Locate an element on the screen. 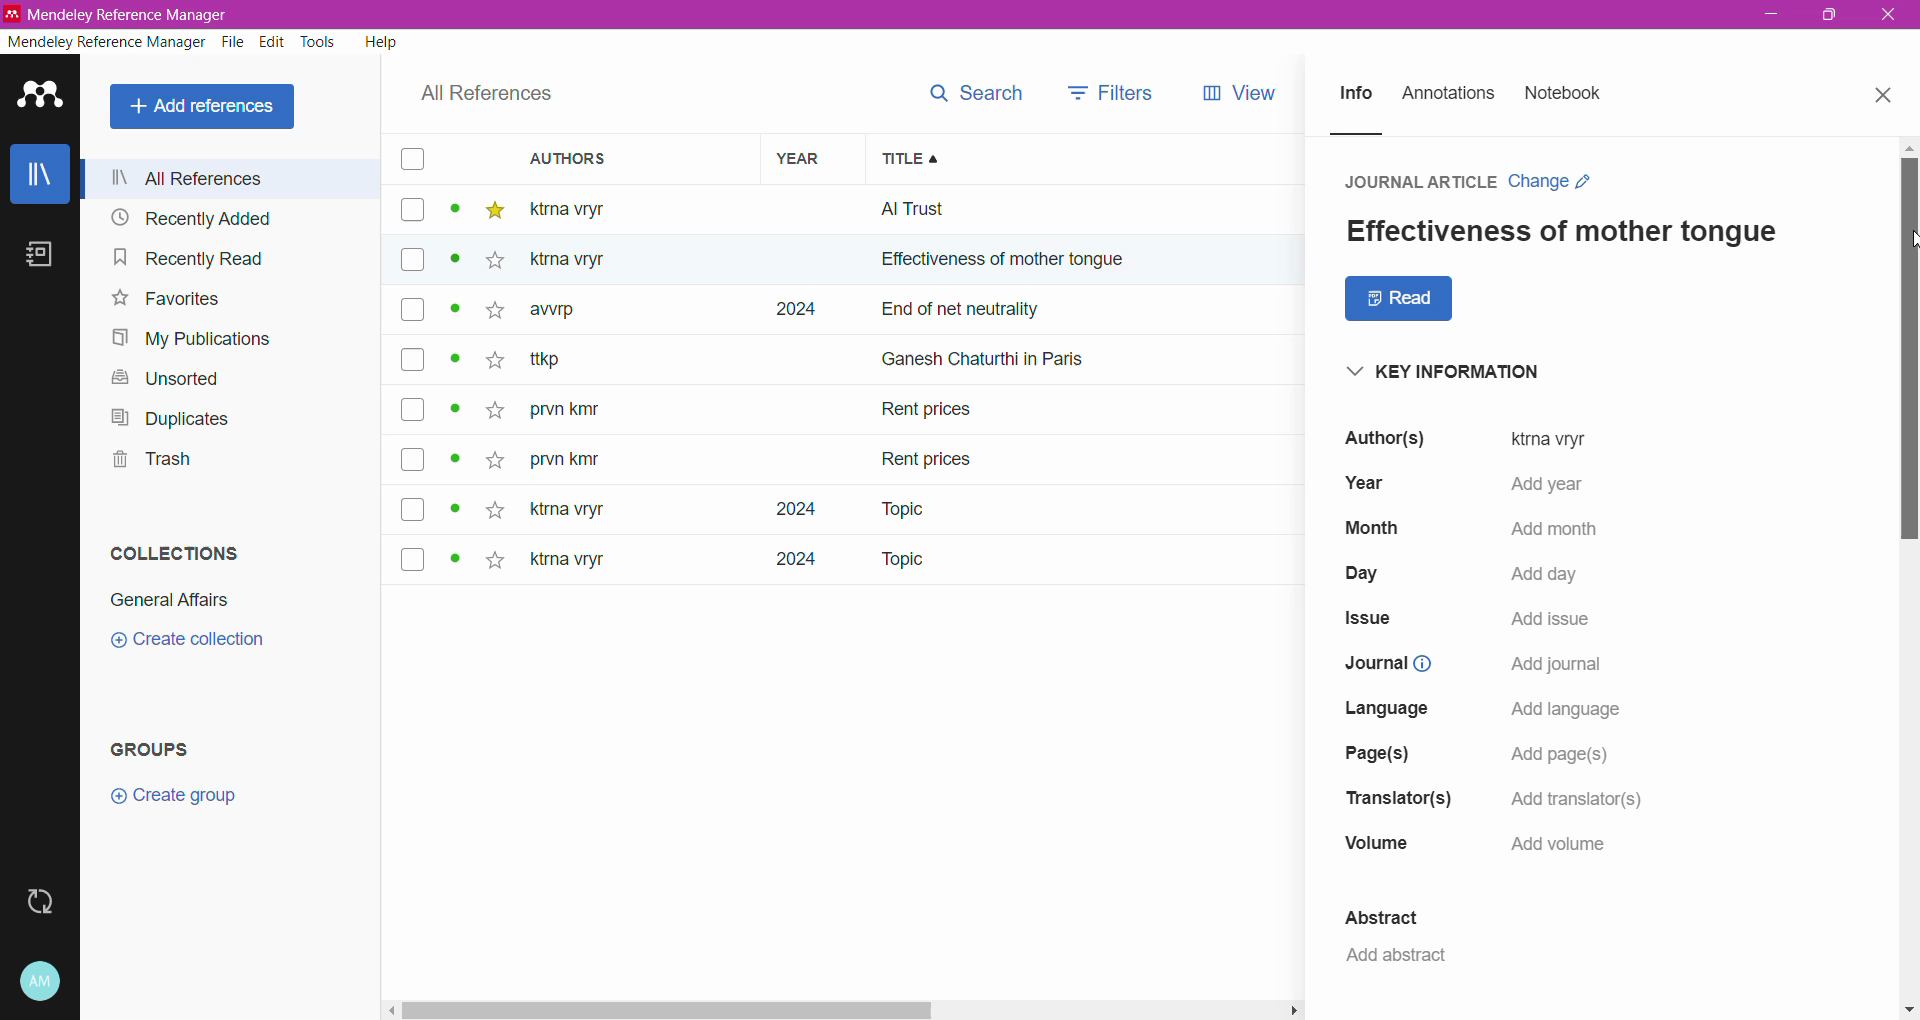 Image resolution: width=1920 pixels, height=1020 pixels. Tools is located at coordinates (320, 42).